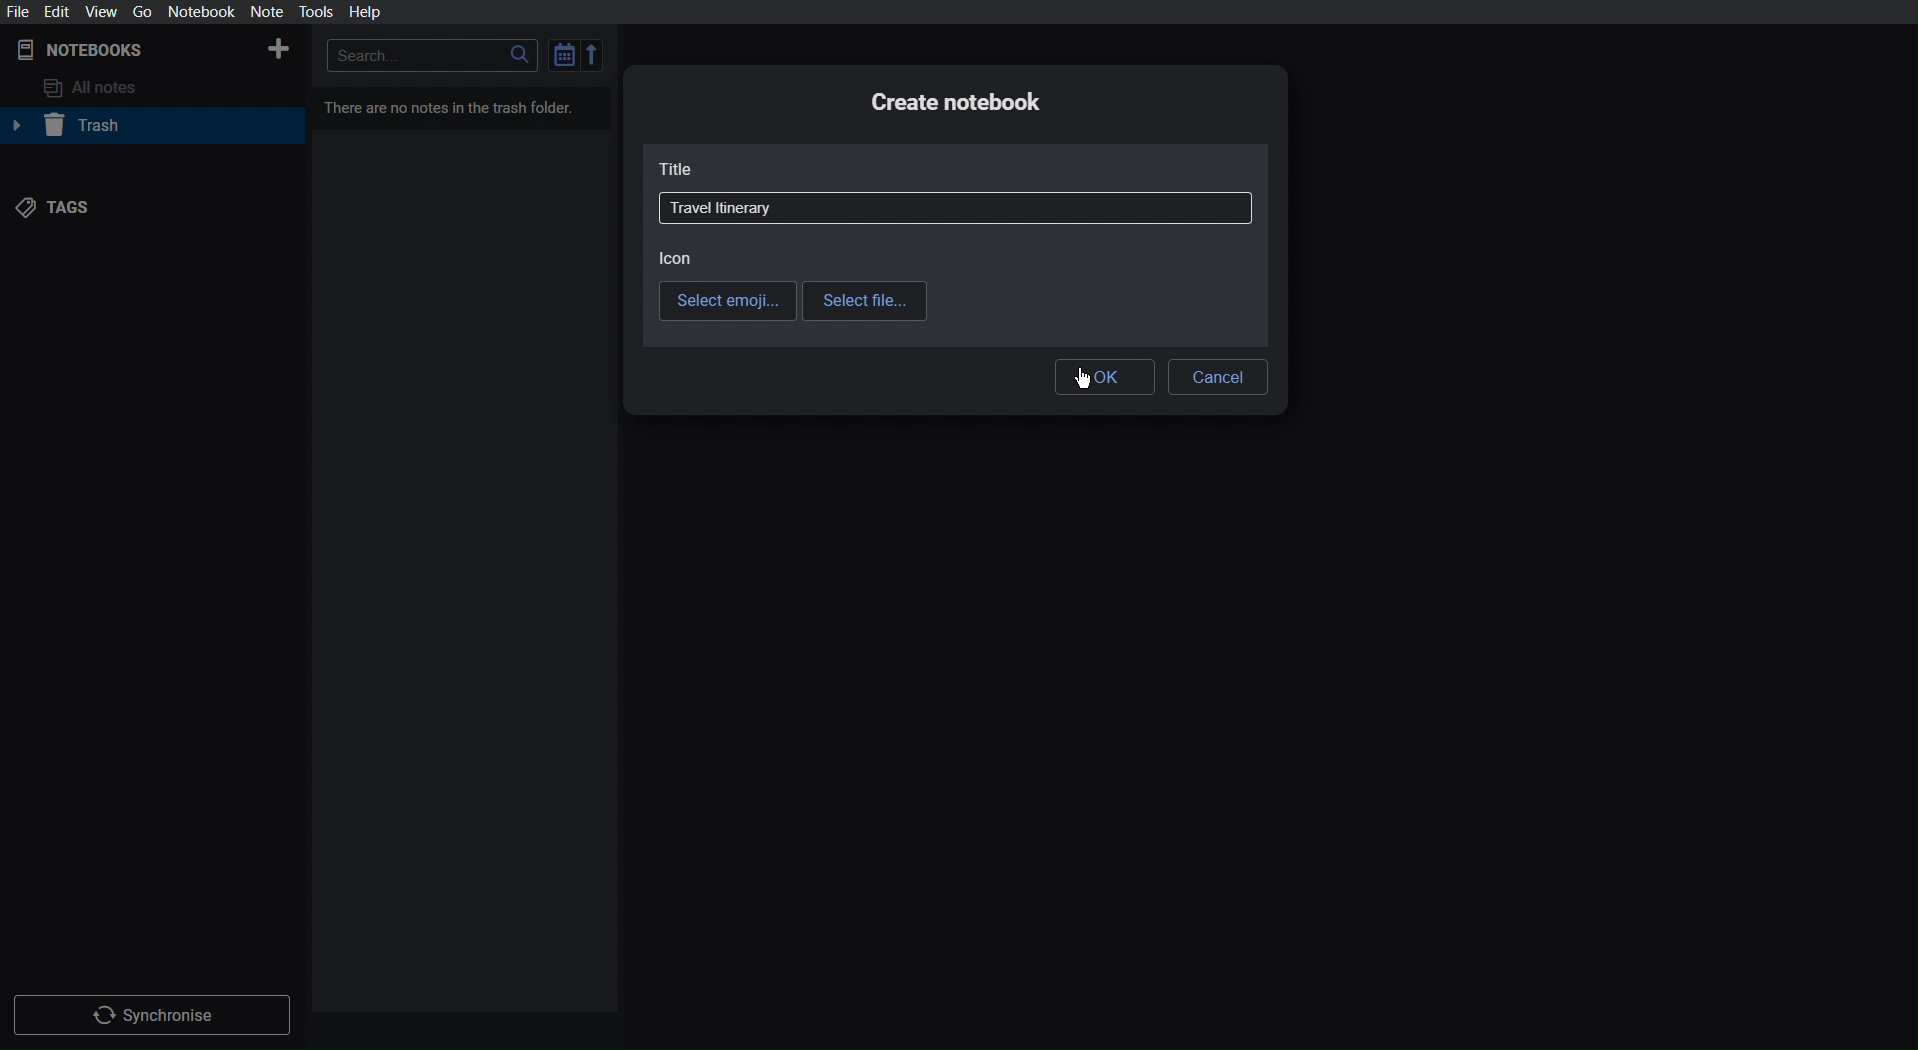 The width and height of the screenshot is (1918, 1050). What do you see at coordinates (955, 103) in the screenshot?
I see `Create notebook` at bounding box center [955, 103].